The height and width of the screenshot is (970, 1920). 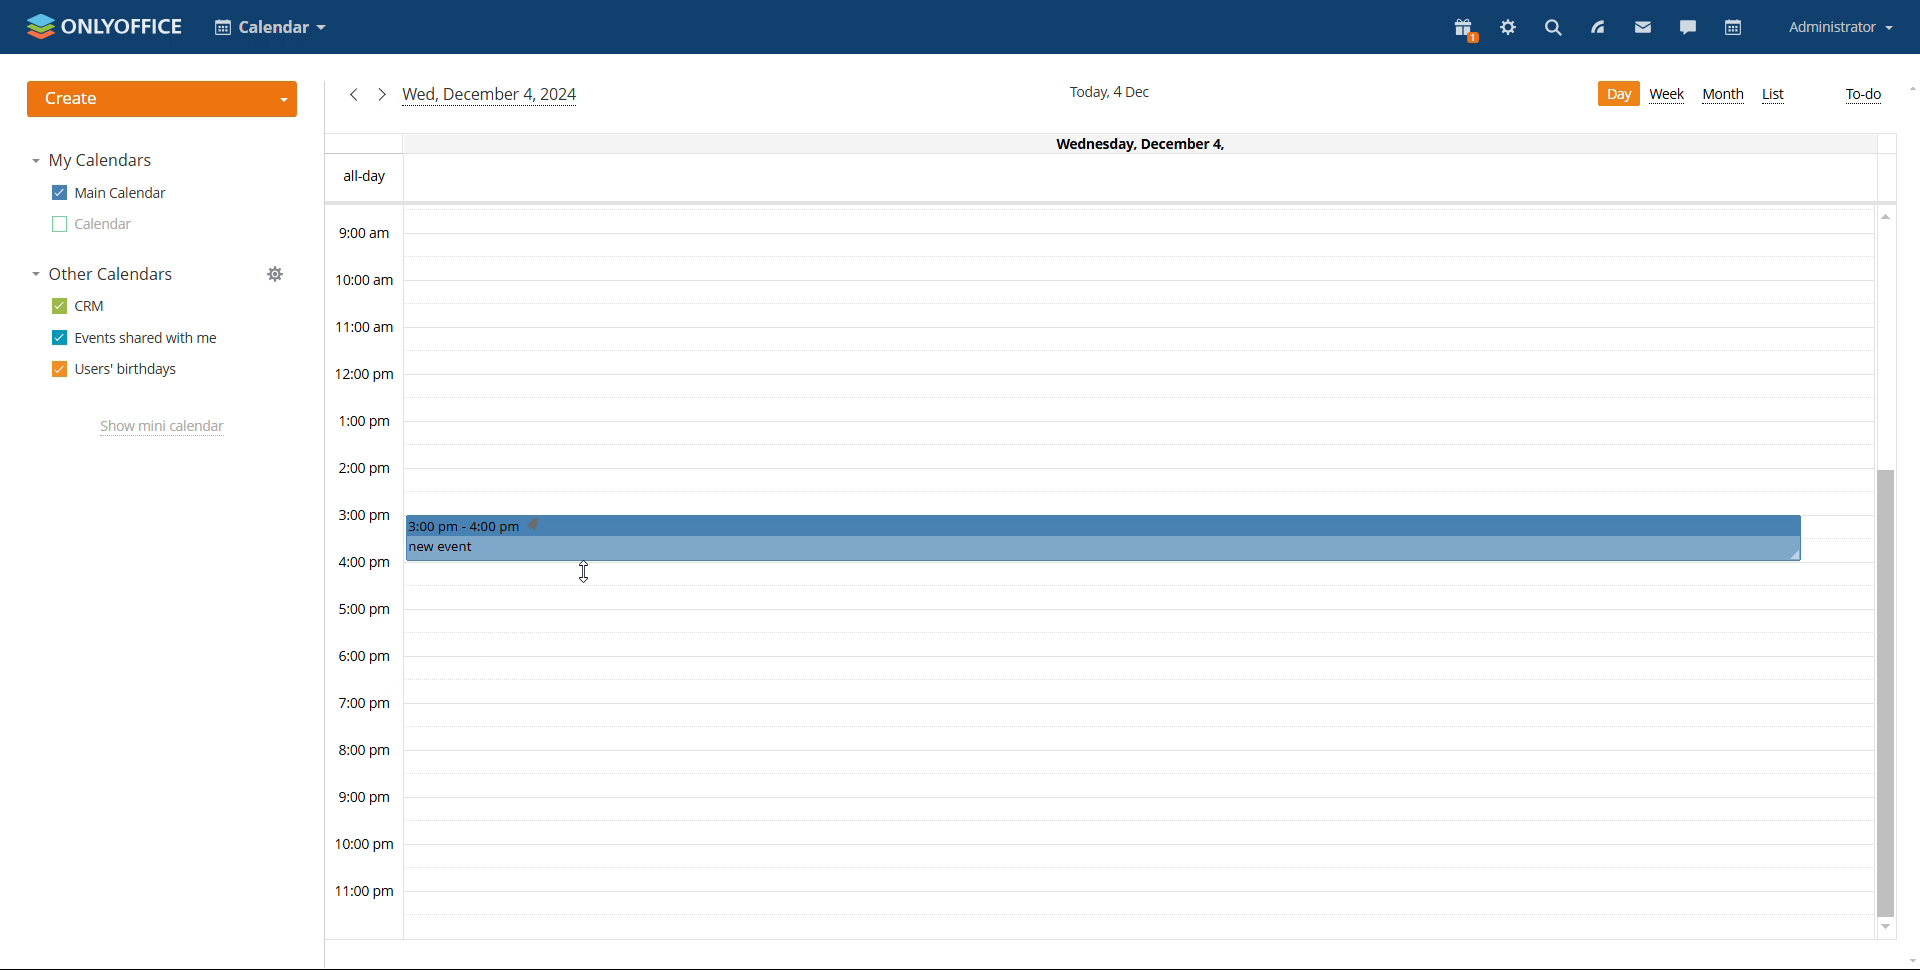 What do you see at coordinates (1908, 959) in the screenshot?
I see `scroll down` at bounding box center [1908, 959].